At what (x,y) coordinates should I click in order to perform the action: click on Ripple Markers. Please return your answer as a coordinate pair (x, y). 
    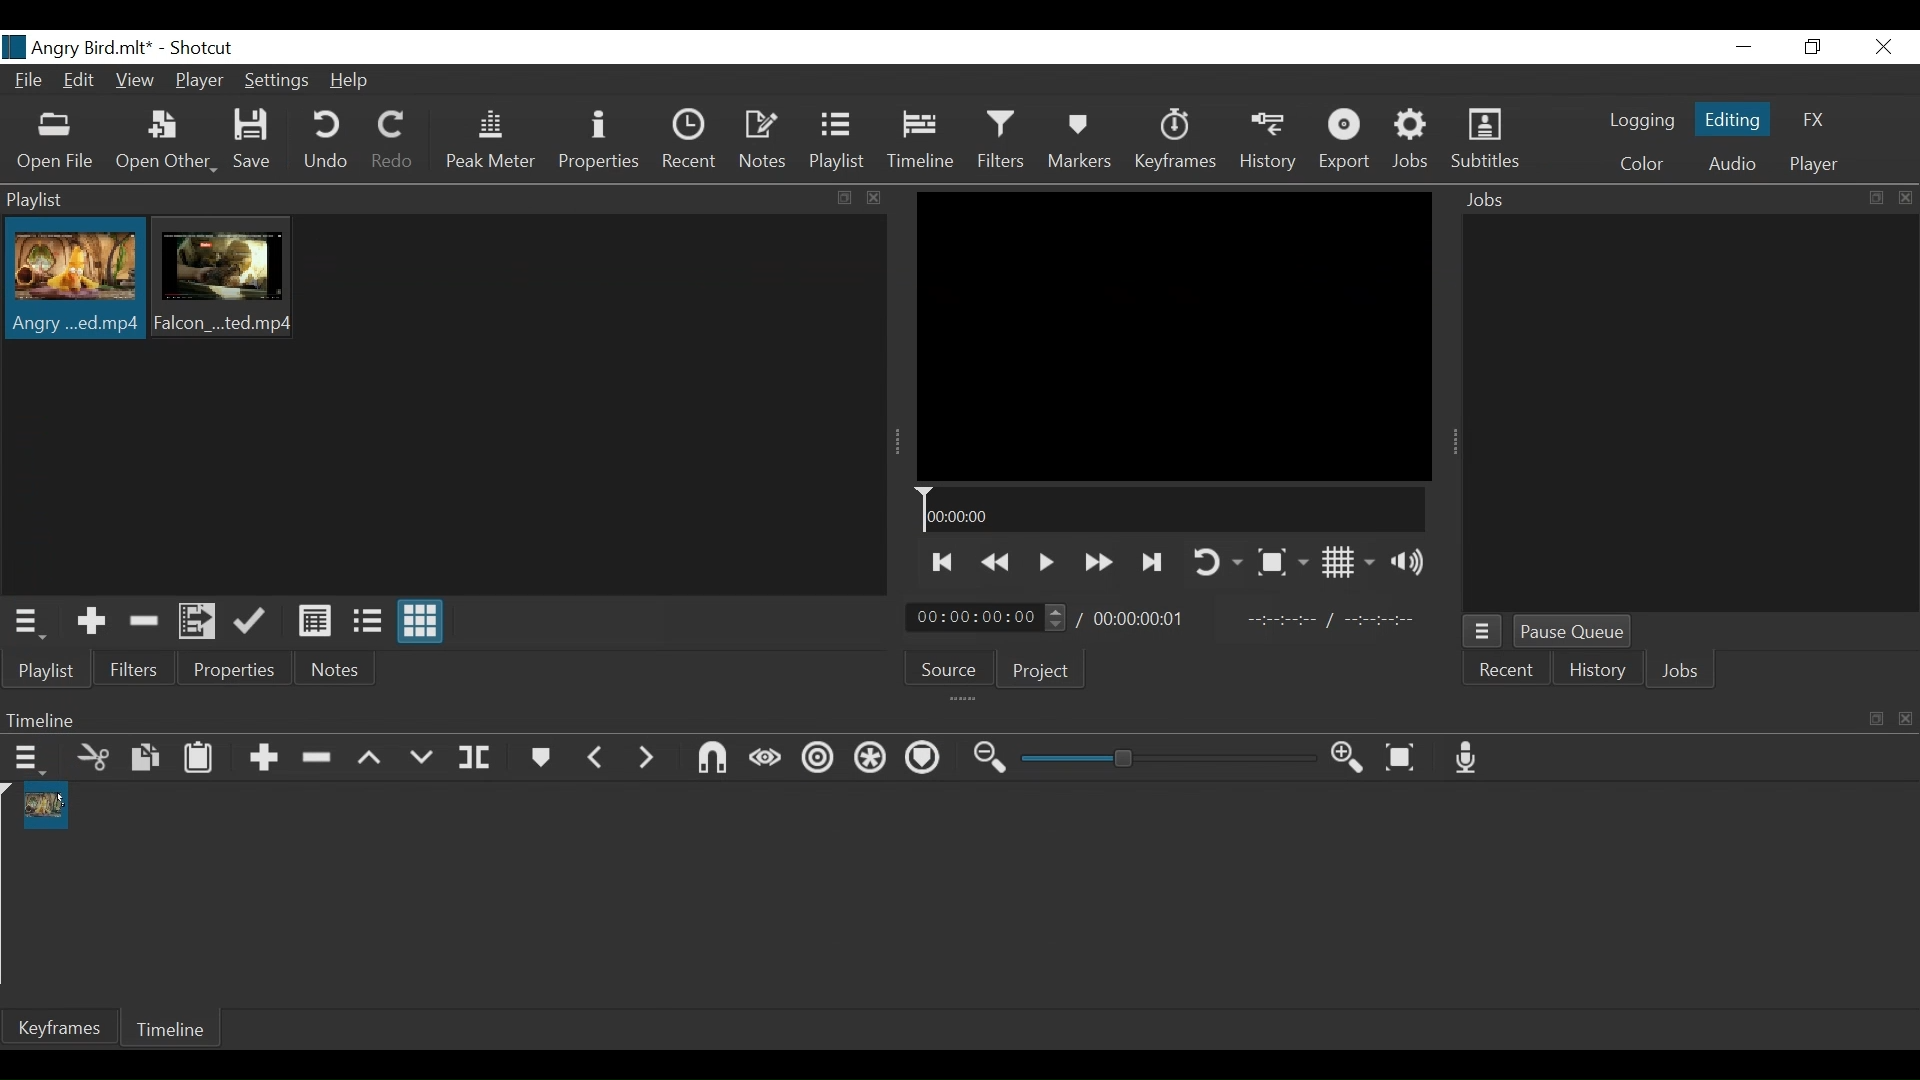
    Looking at the image, I should click on (926, 762).